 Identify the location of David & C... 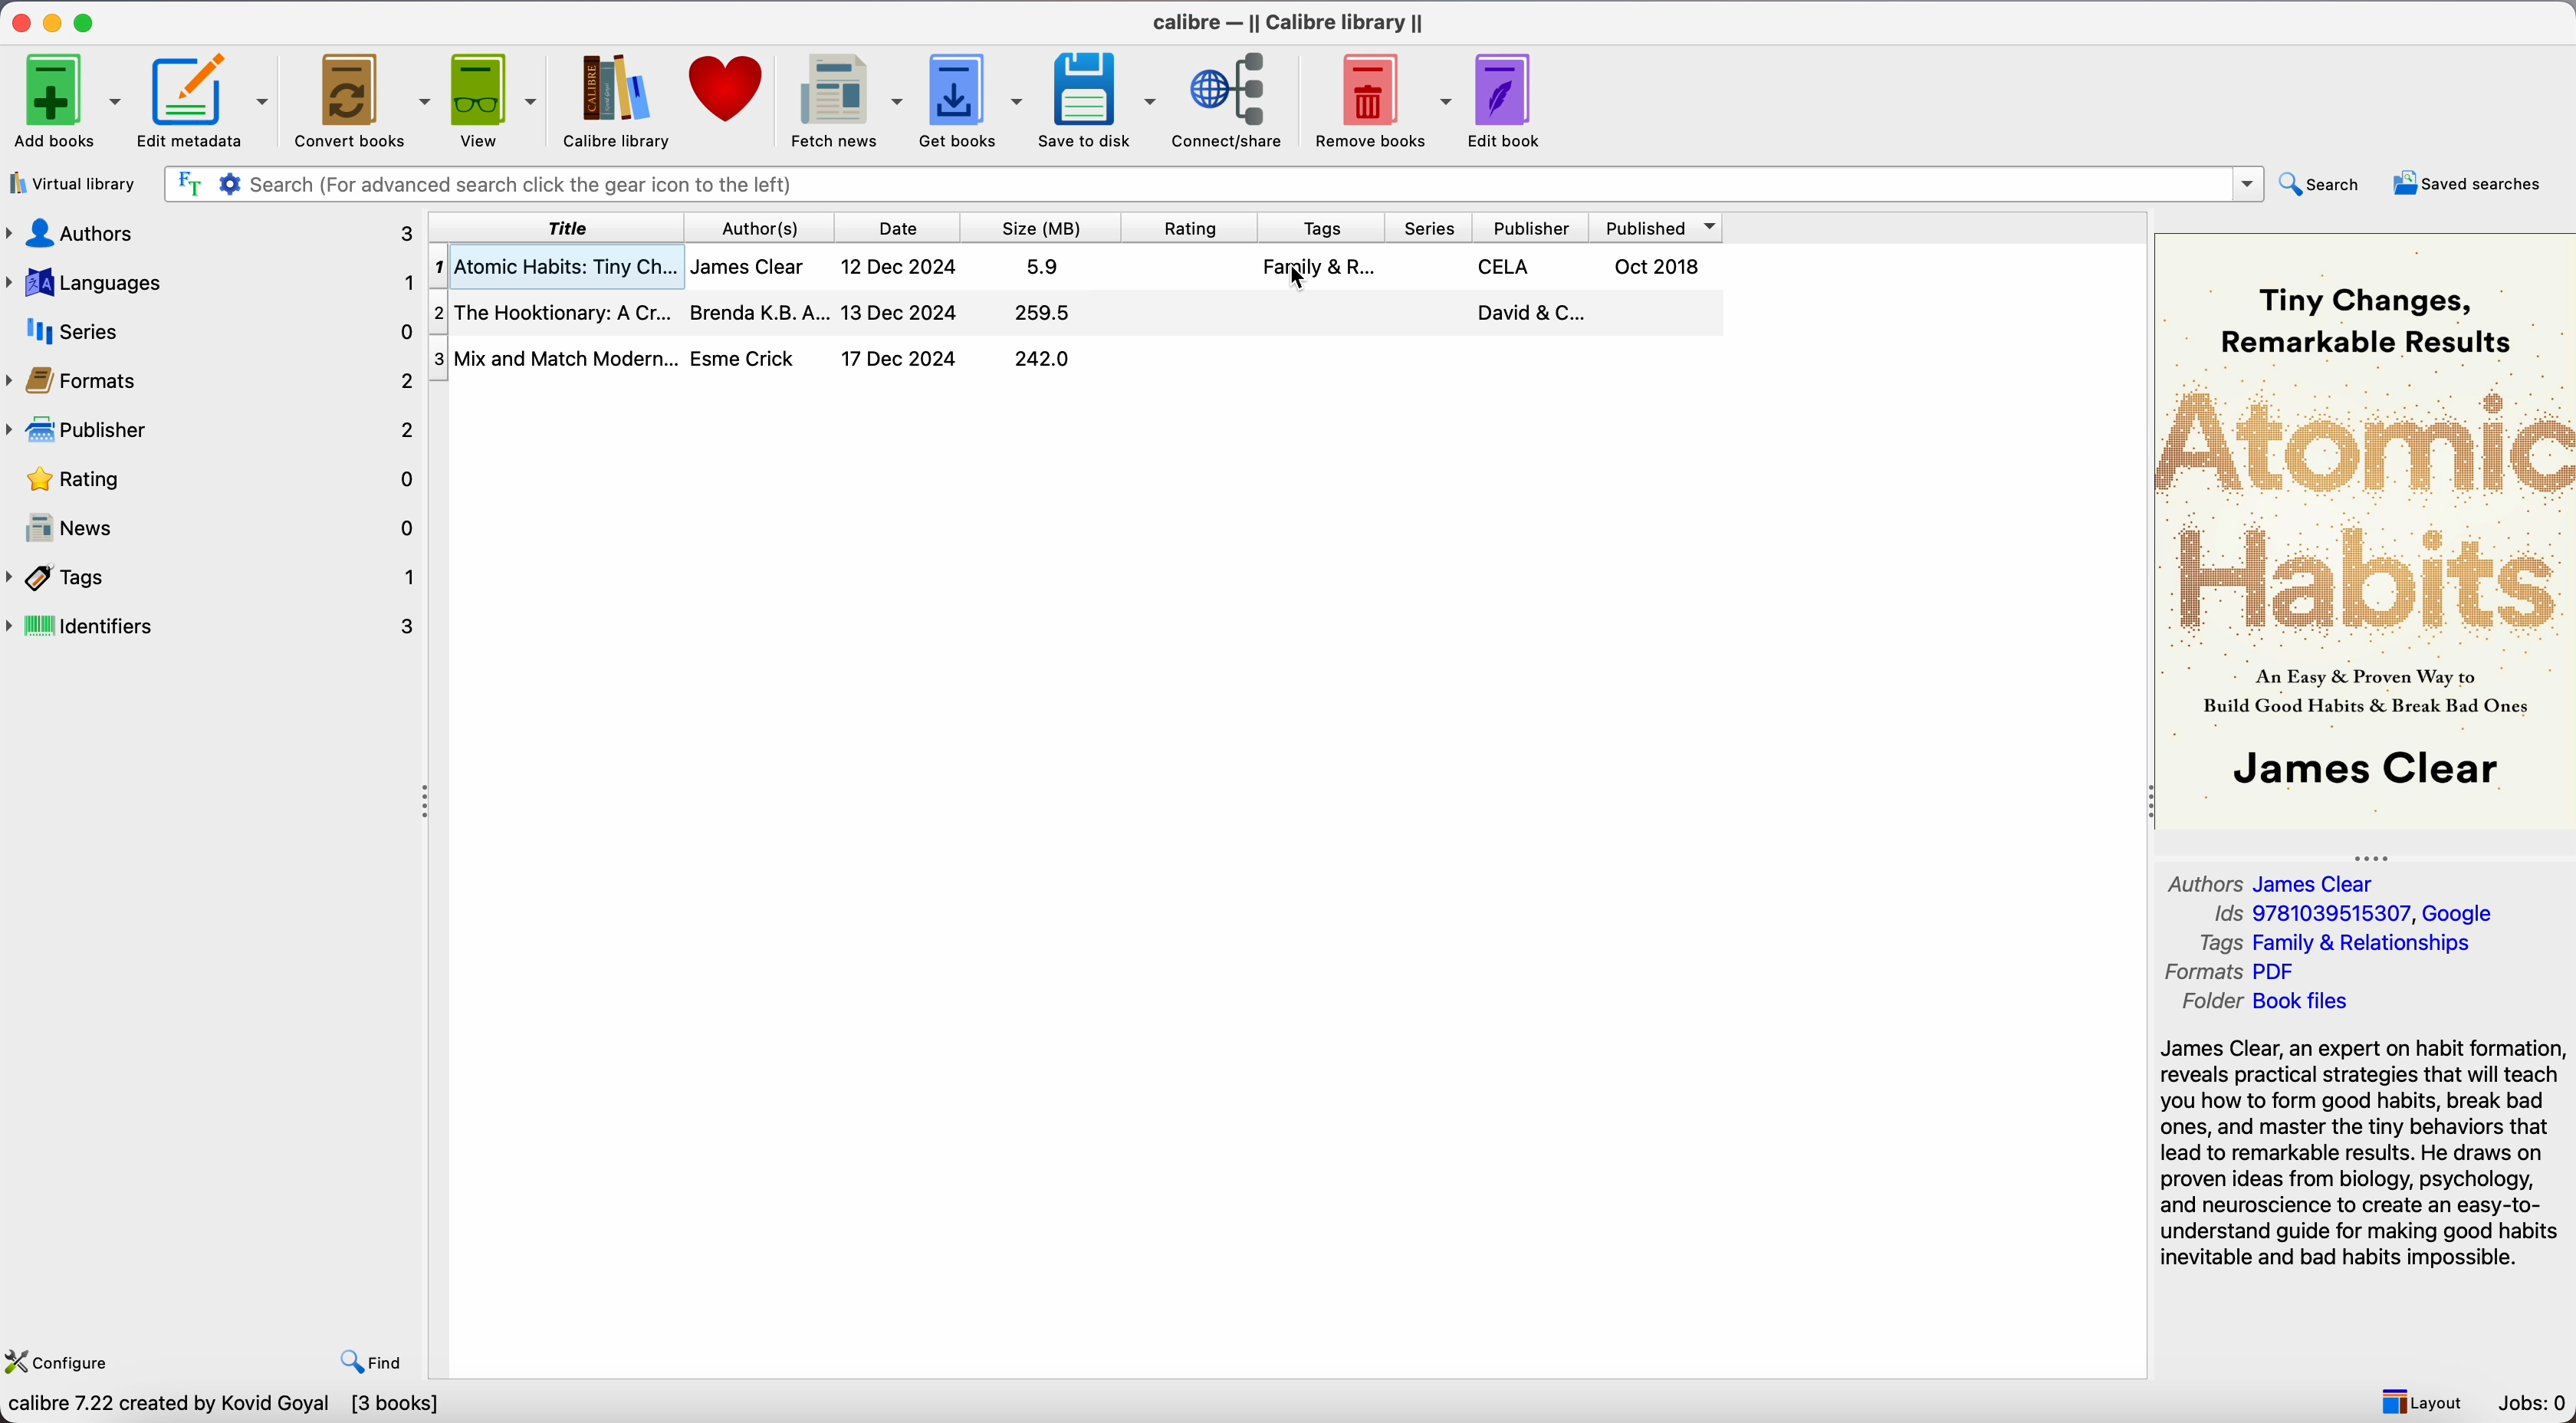
(1527, 311).